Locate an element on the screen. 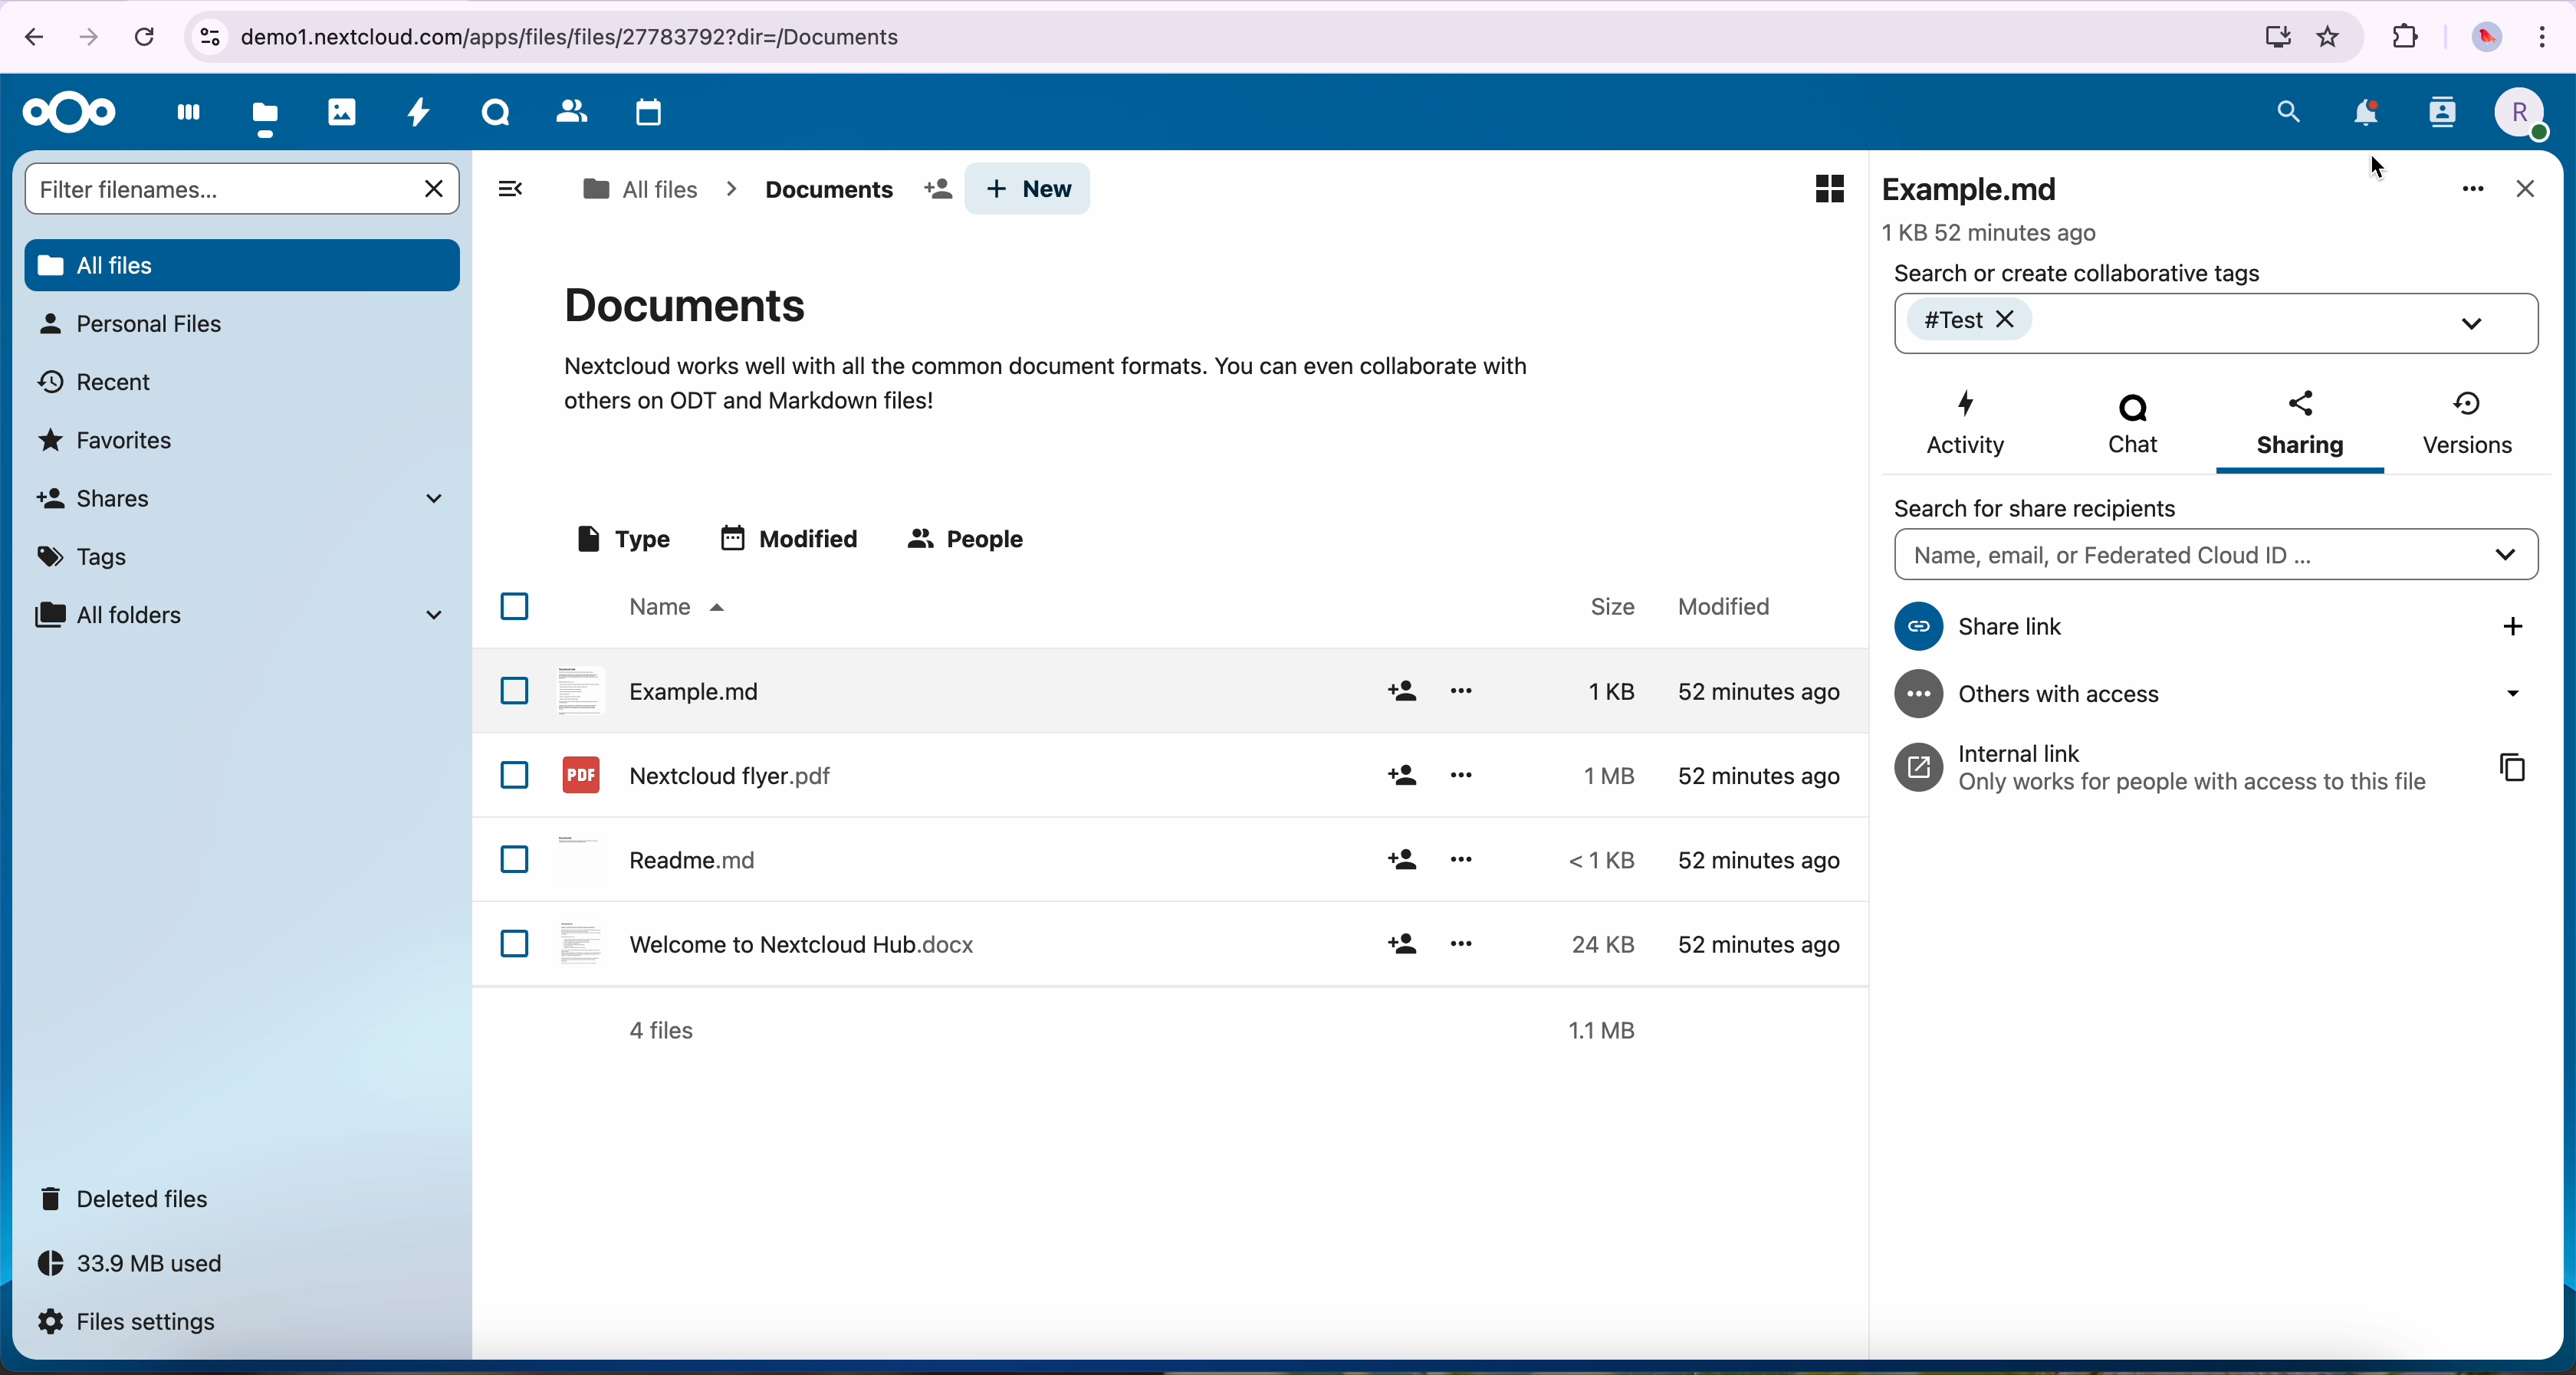 This screenshot has width=2576, height=1375. toggle sidebar is located at coordinates (509, 188).